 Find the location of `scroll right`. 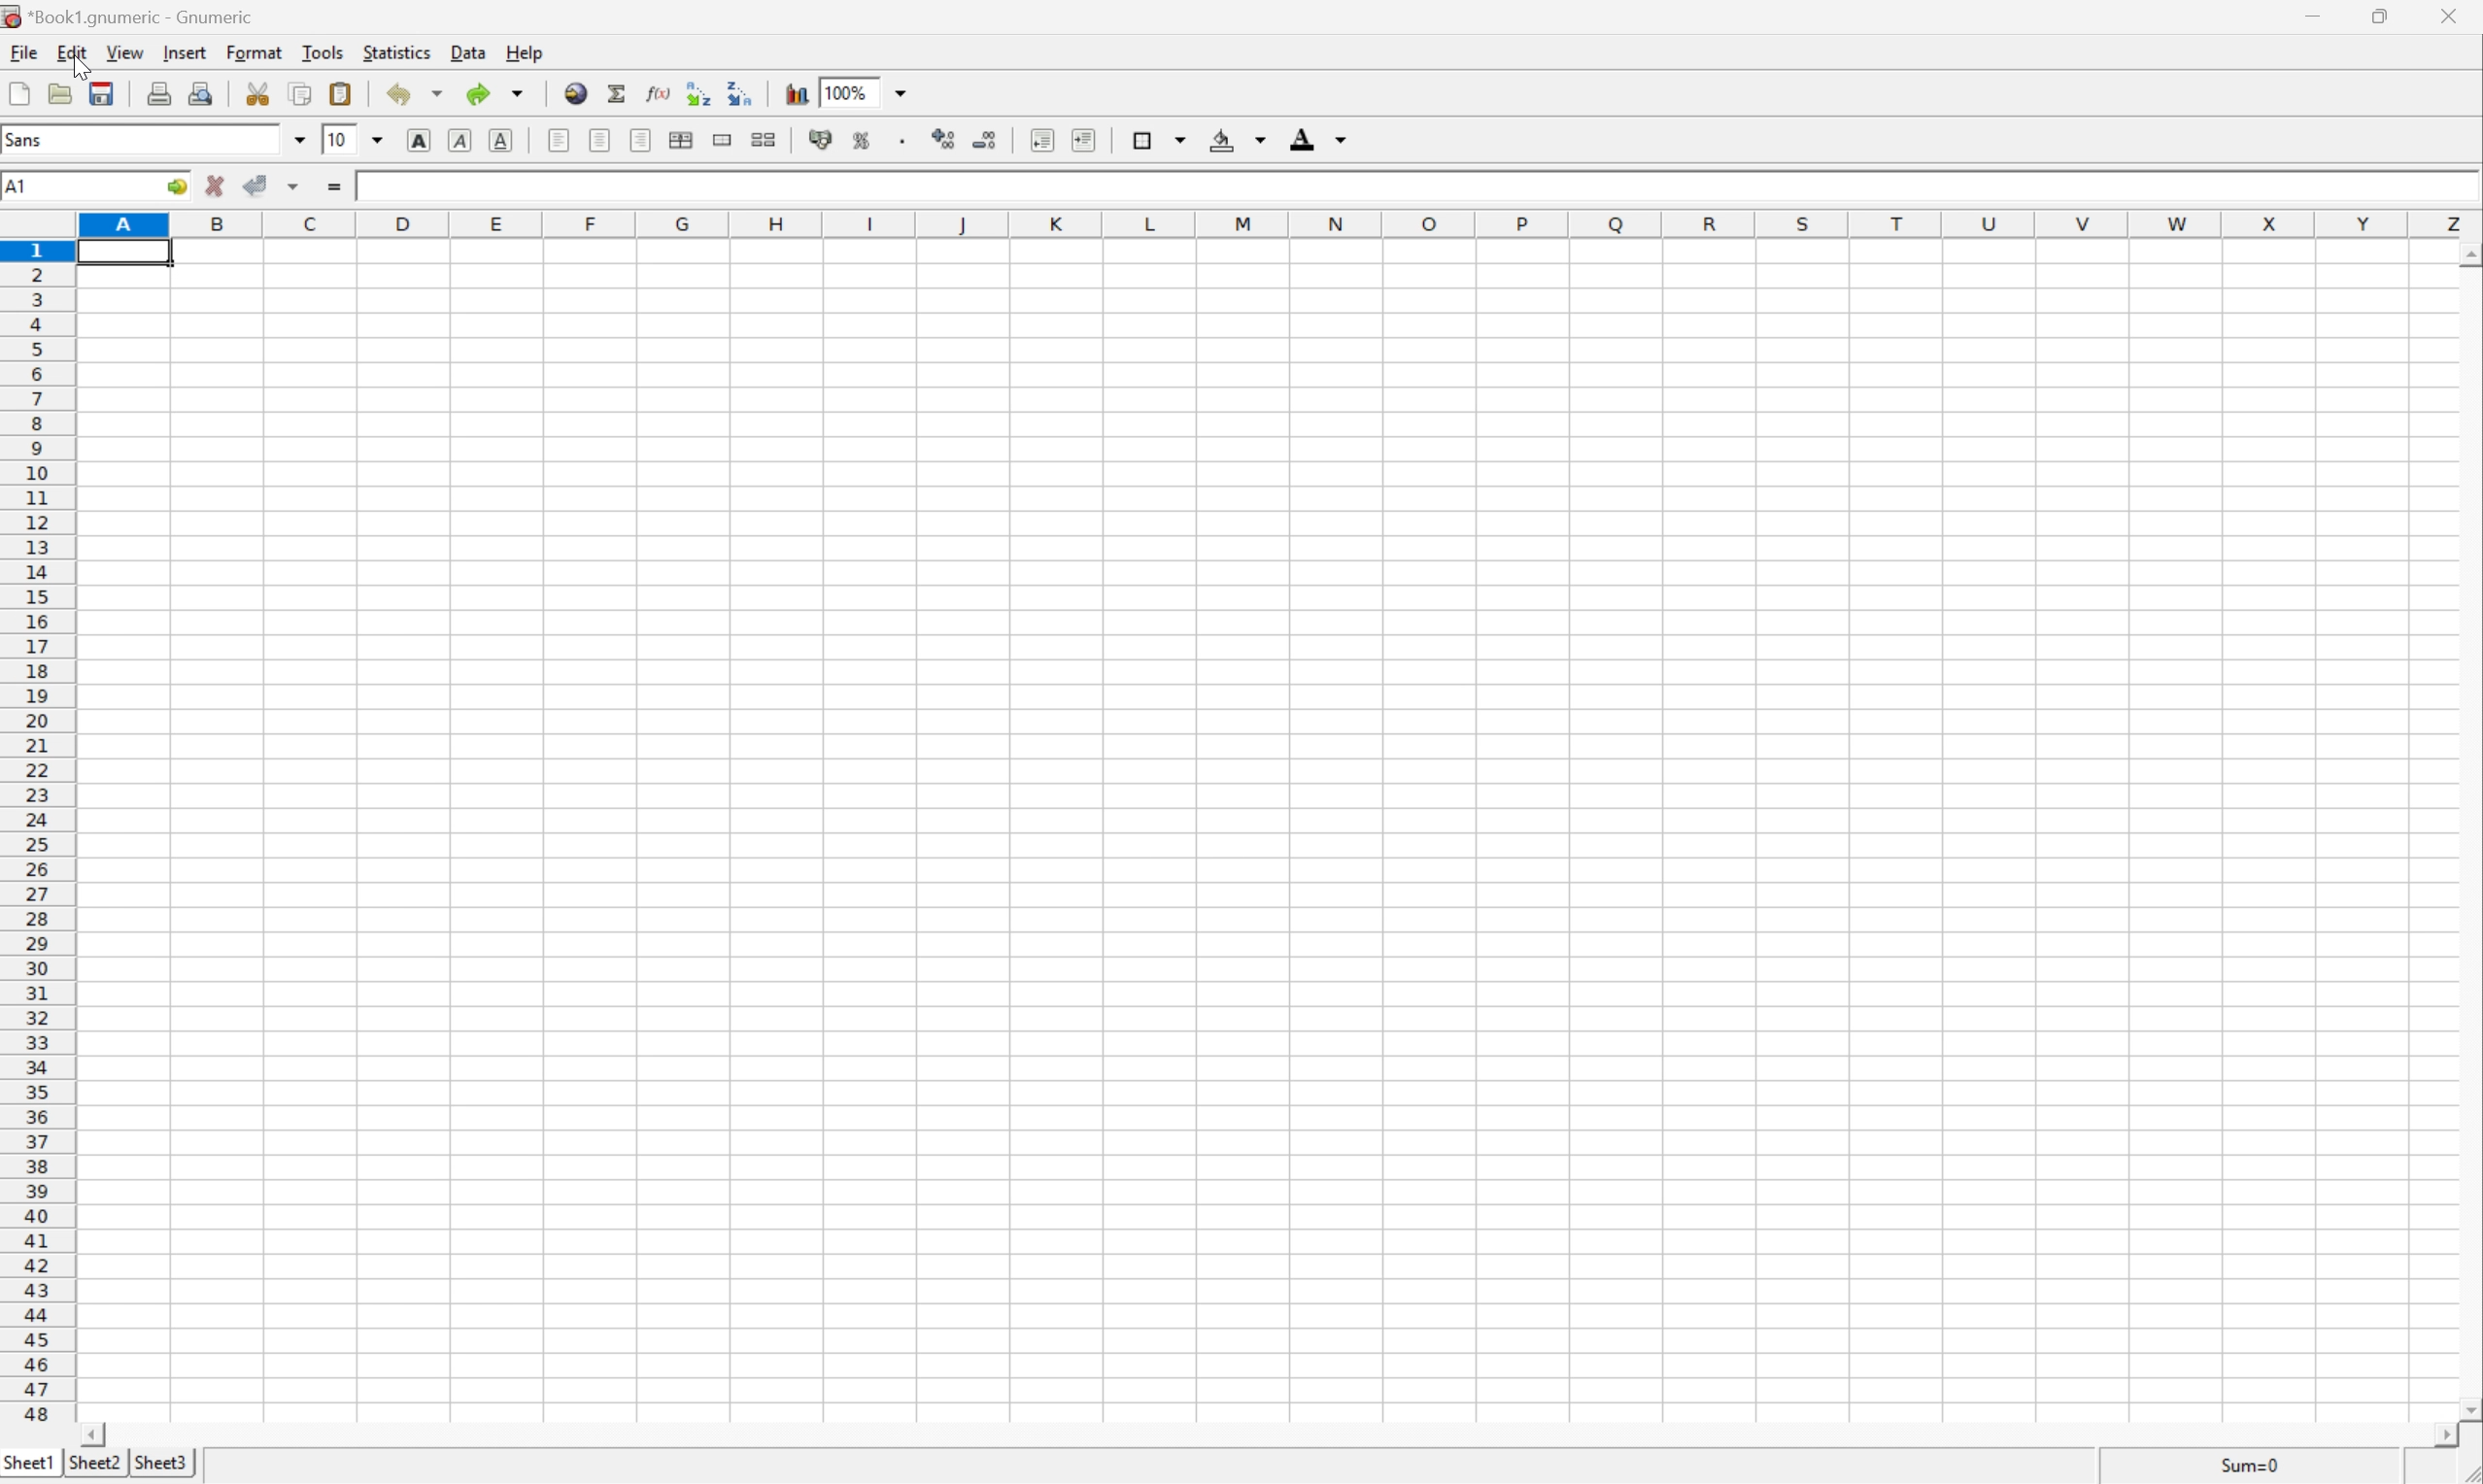

scroll right is located at coordinates (2427, 1435).